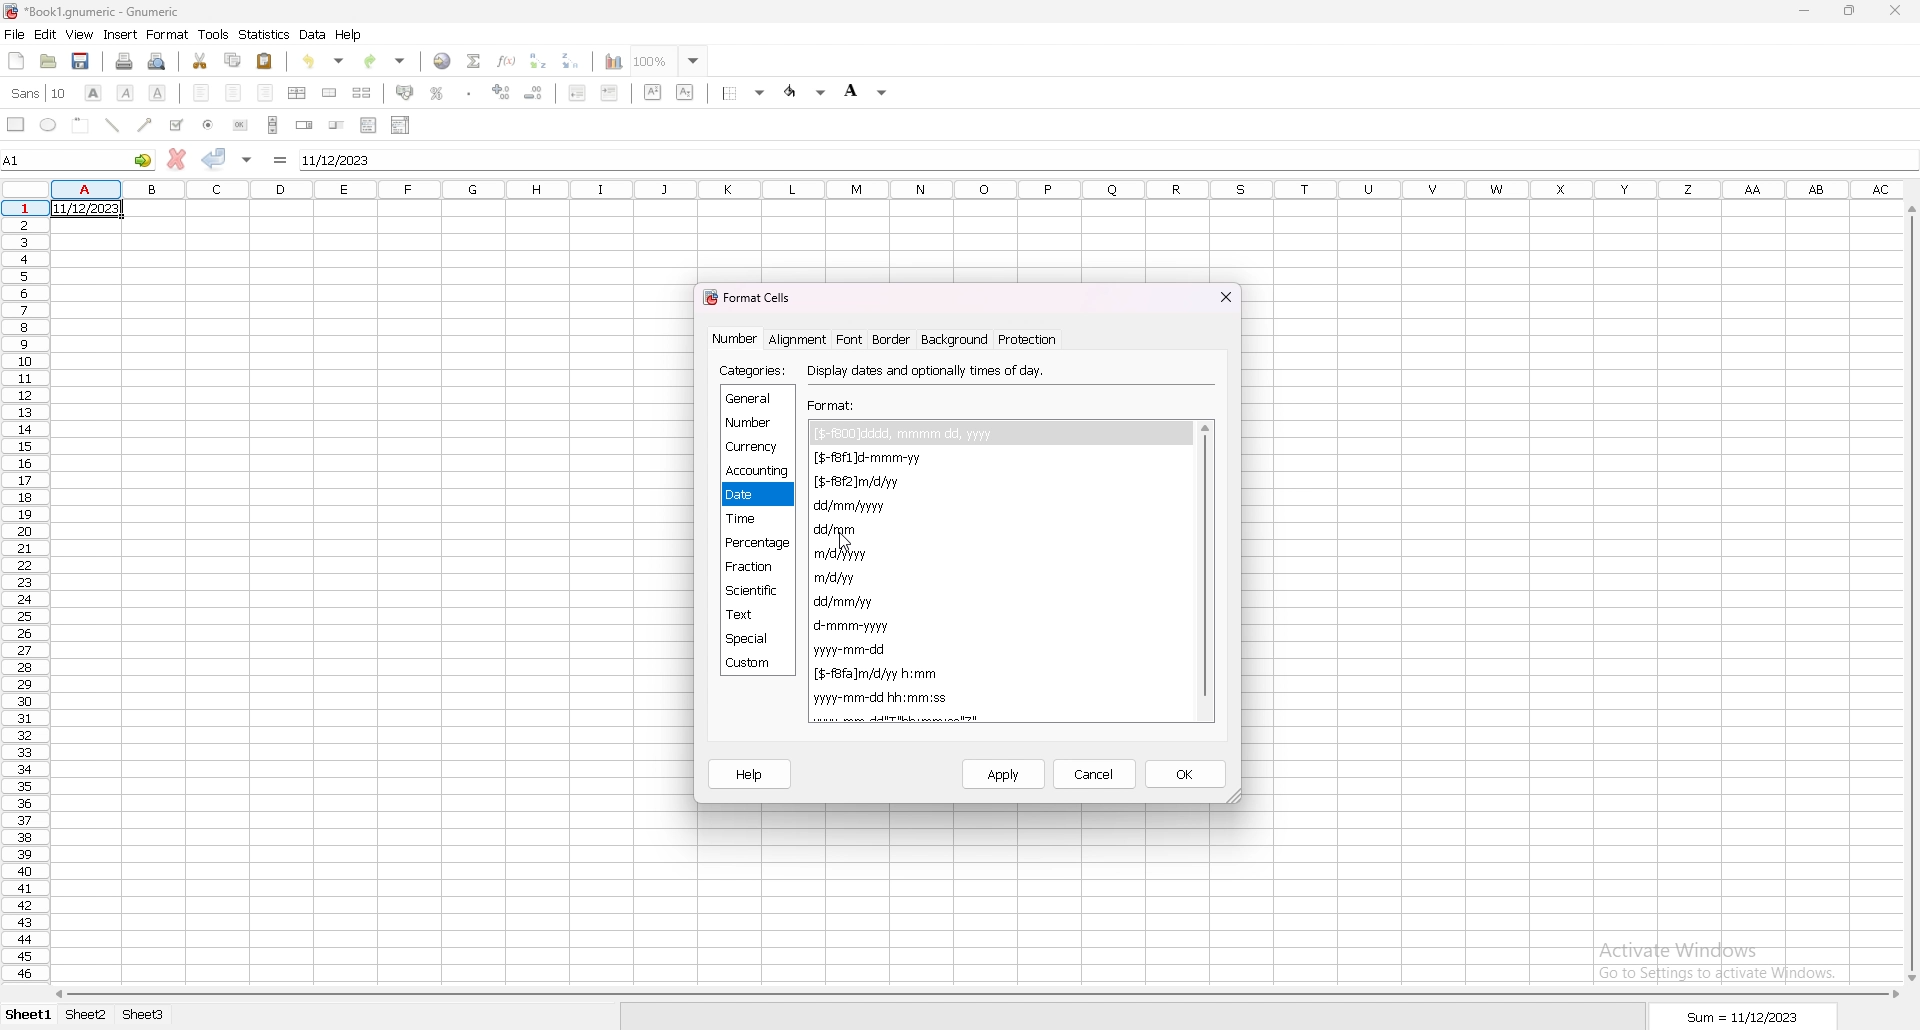  I want to click on tools, so click(213, 35).